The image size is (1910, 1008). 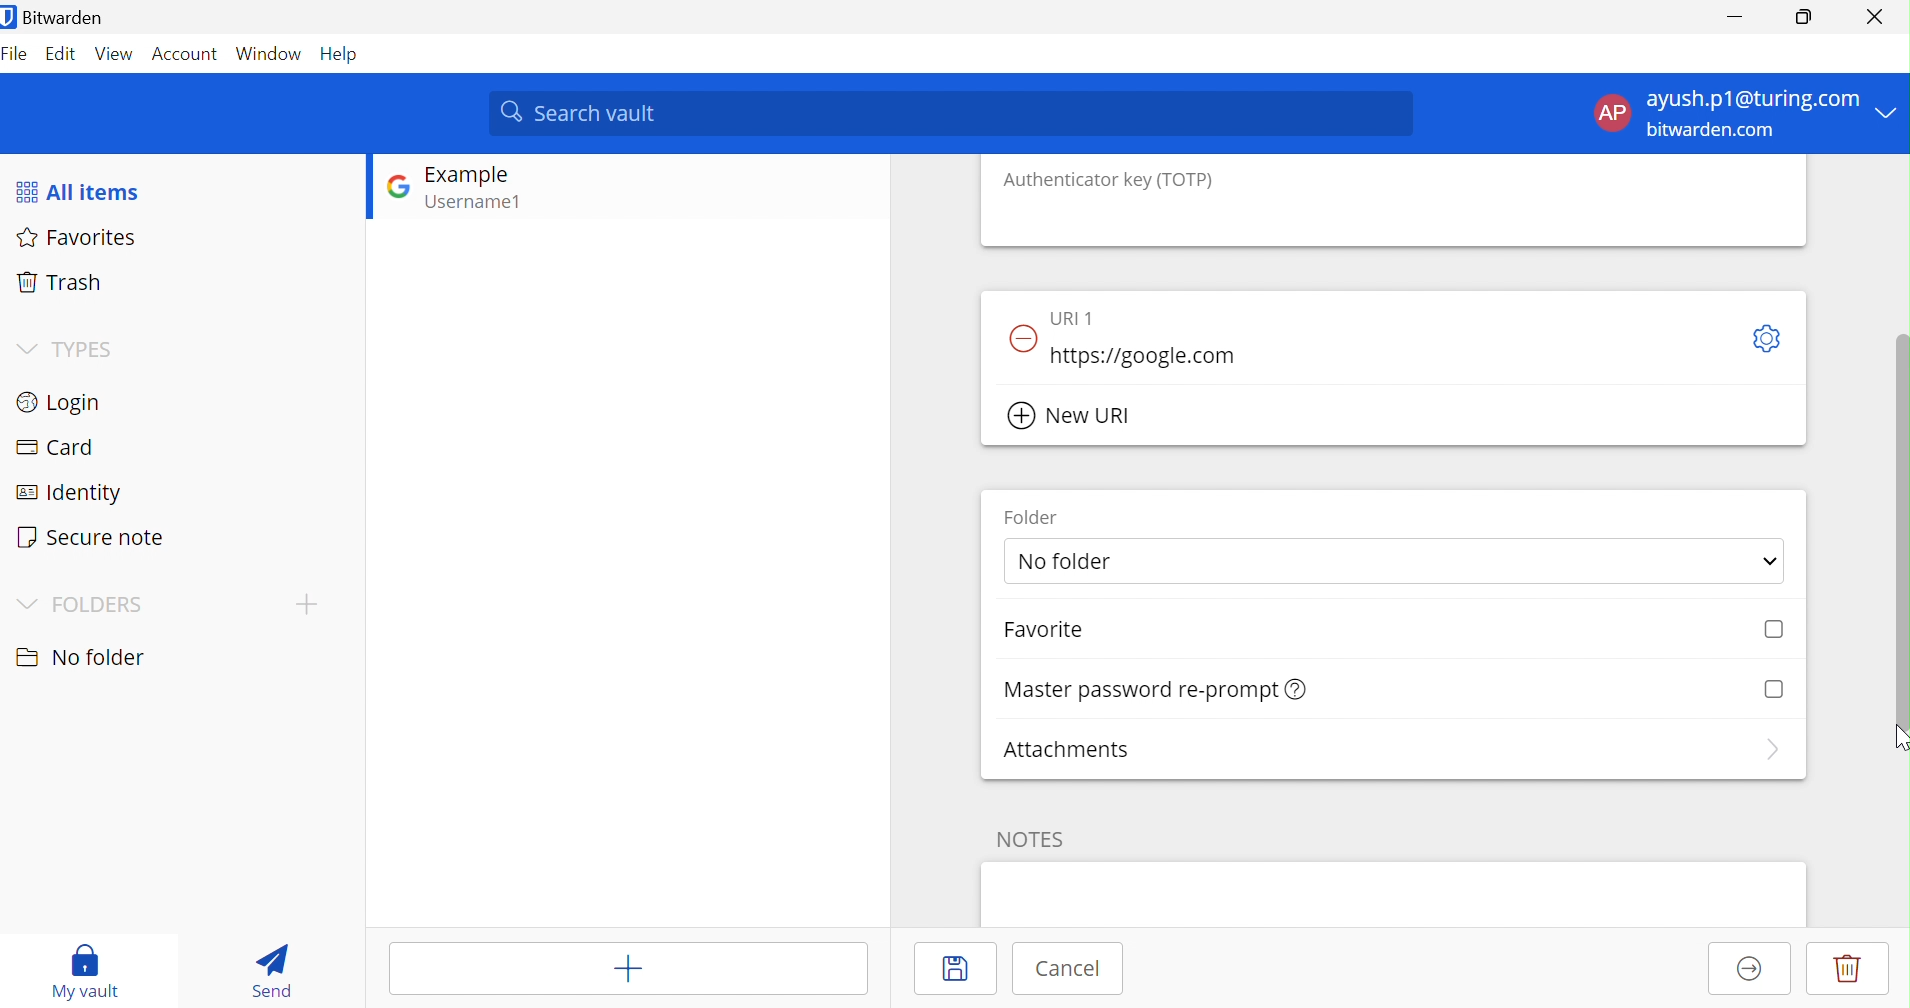 I want to click on Window, so click(x=269, y=53).